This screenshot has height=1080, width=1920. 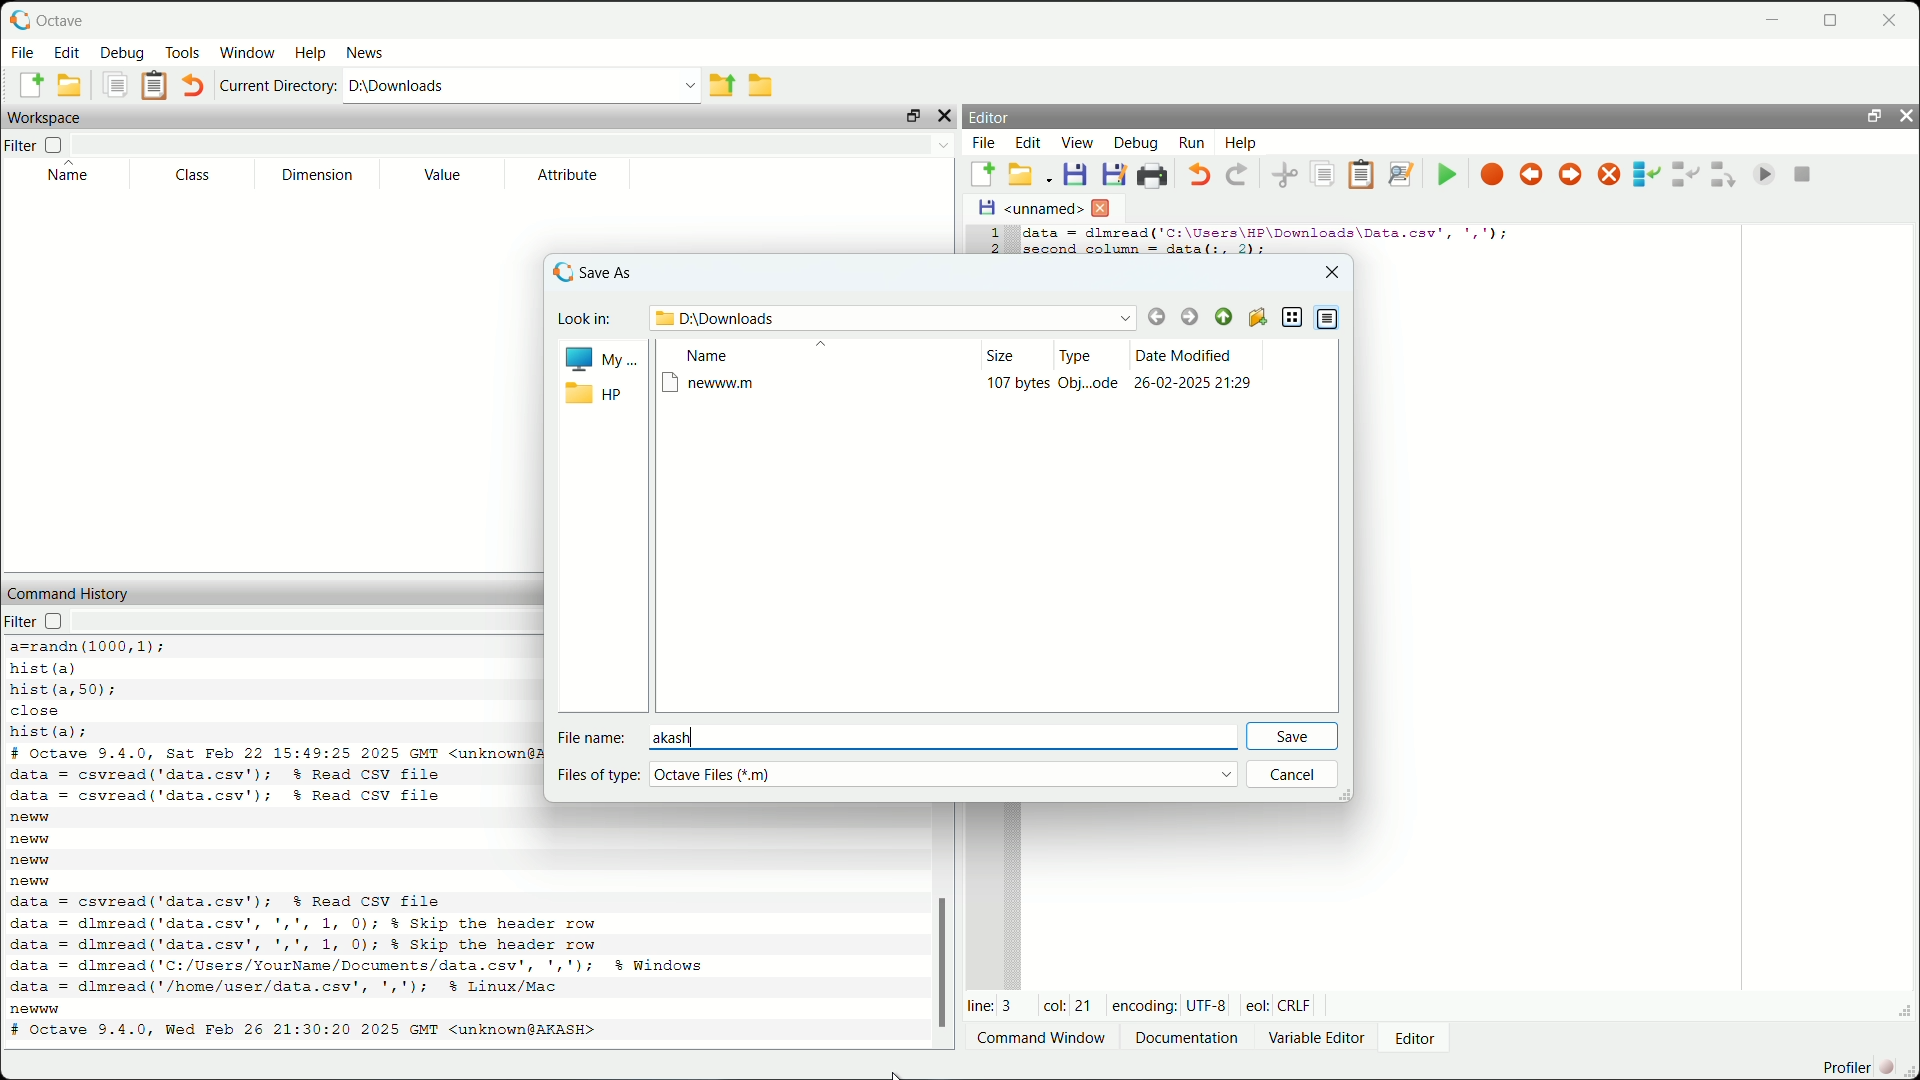 What do you see at coordinates (1157, 174) in the screenshot?
I see `print` at bounding box center [1157, 174].